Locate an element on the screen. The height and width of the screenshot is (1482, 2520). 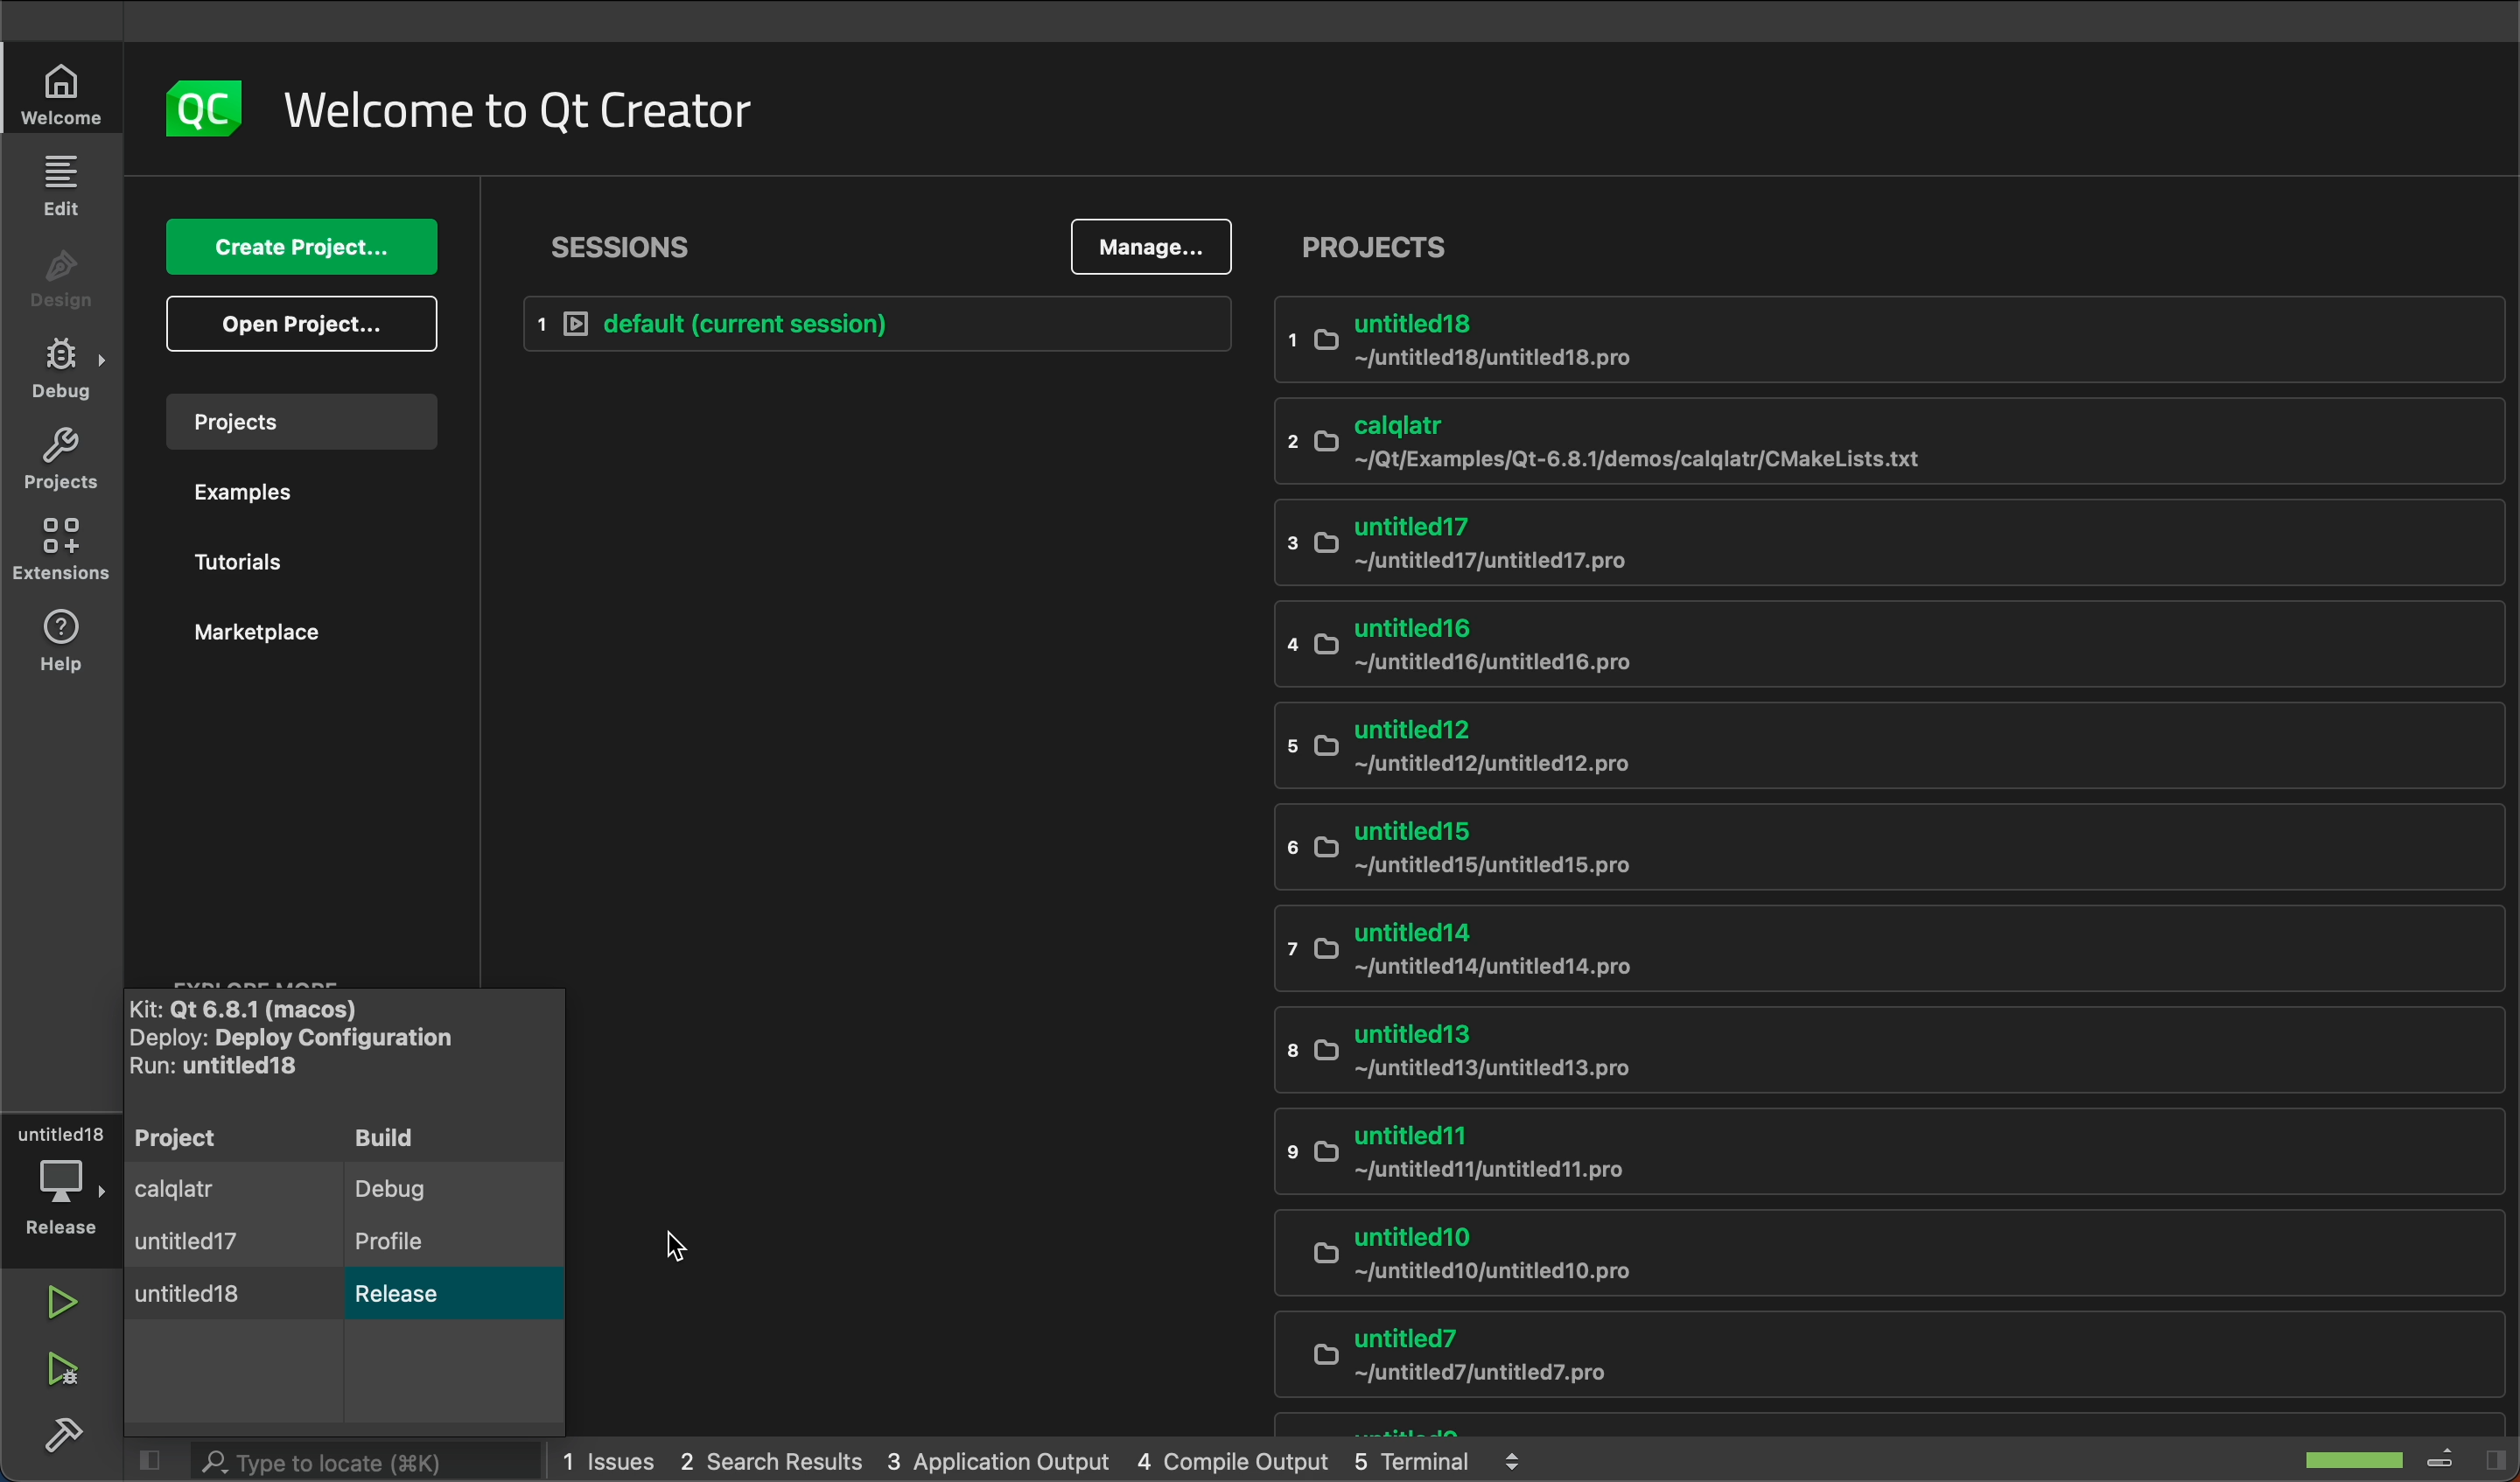
untitled17 is located at coordinates (190, 1243).